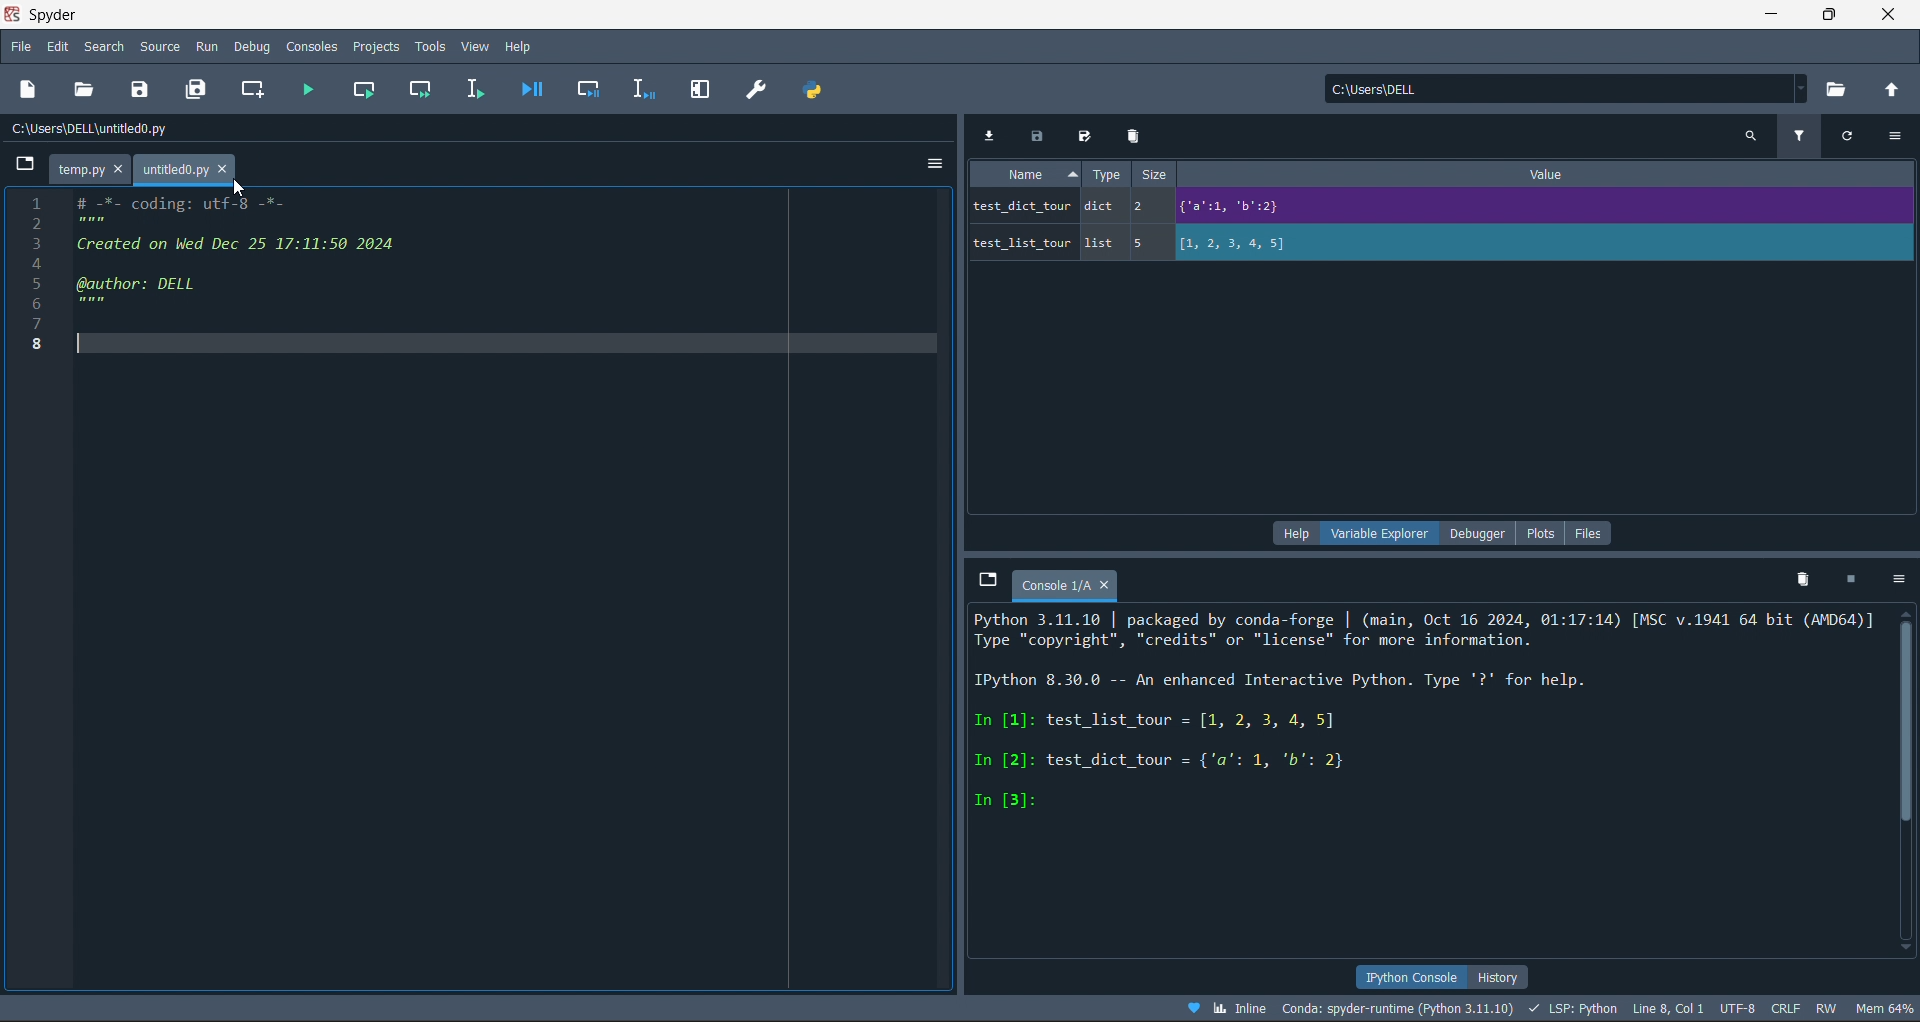 Image resolution: width=1920 pixels, height=1022 pixels. Describe the element at coordinates (983, 580) in the screenshot. I see `browse tabs` at that location.